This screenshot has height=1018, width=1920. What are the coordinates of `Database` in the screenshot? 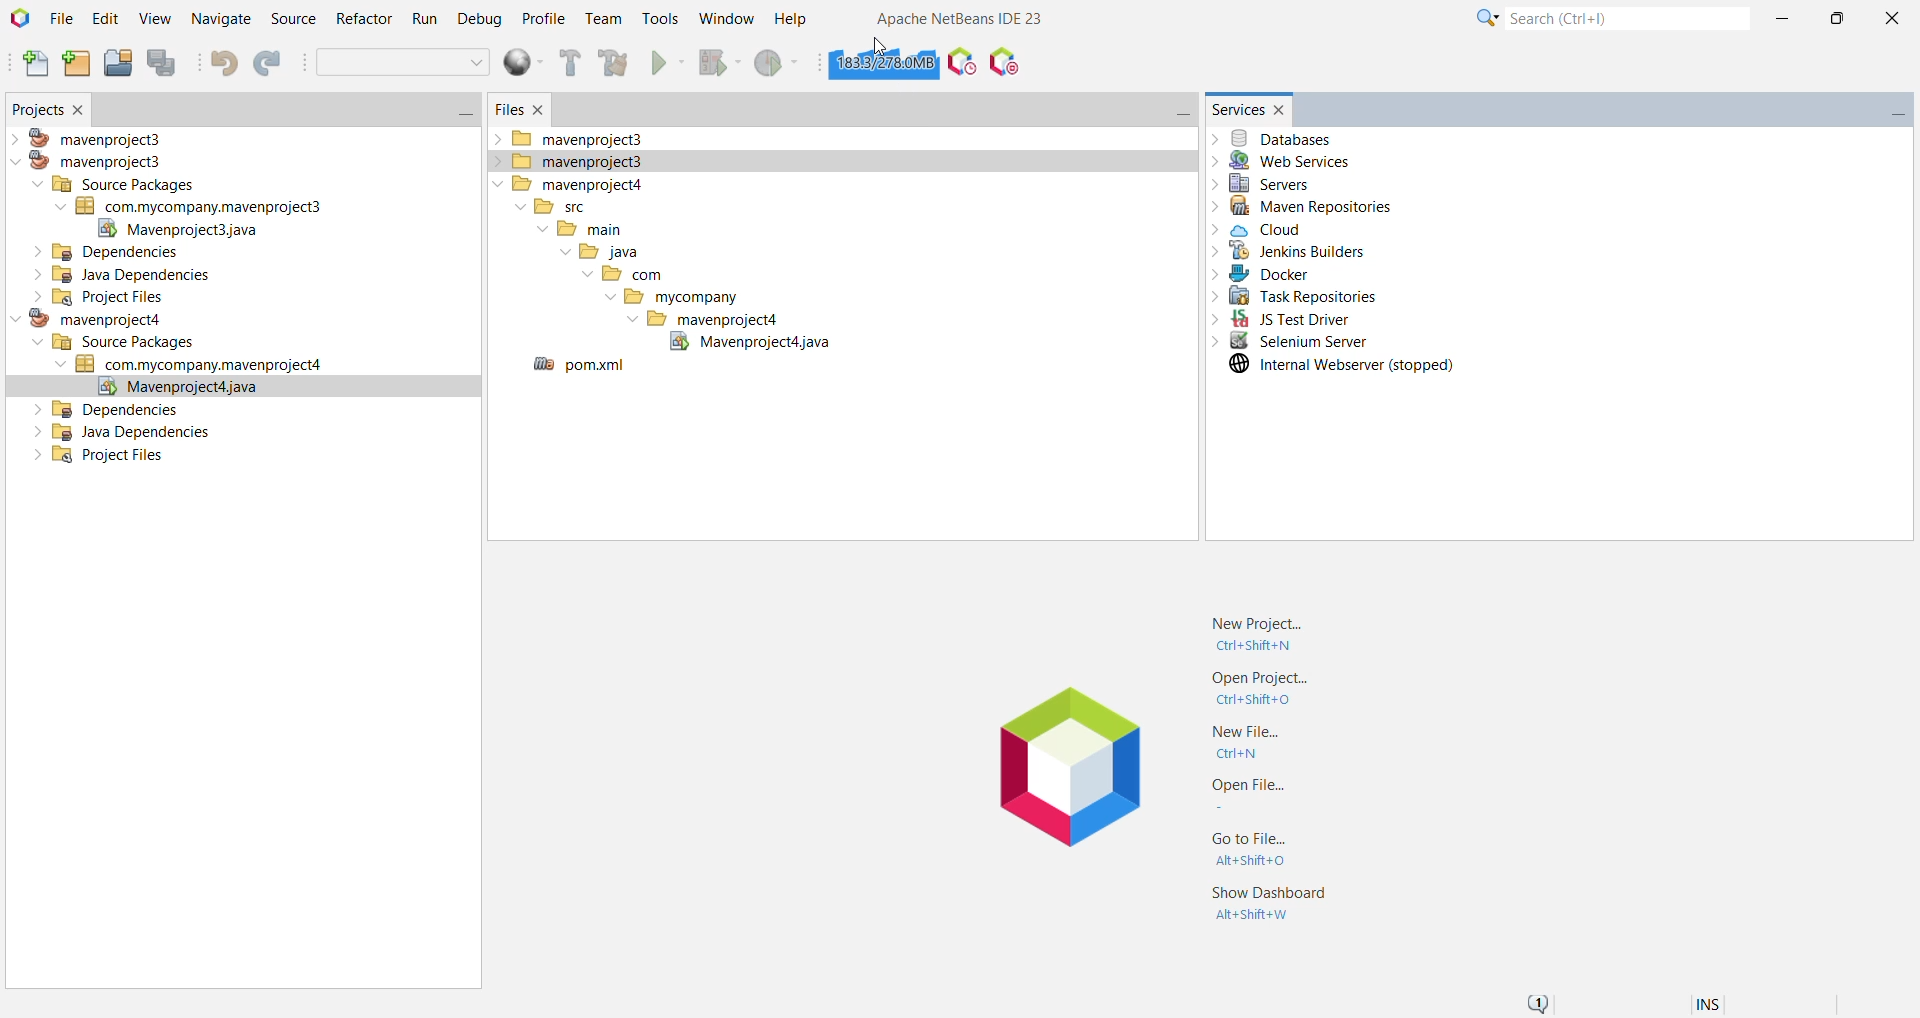 It's located at (1283, 137).